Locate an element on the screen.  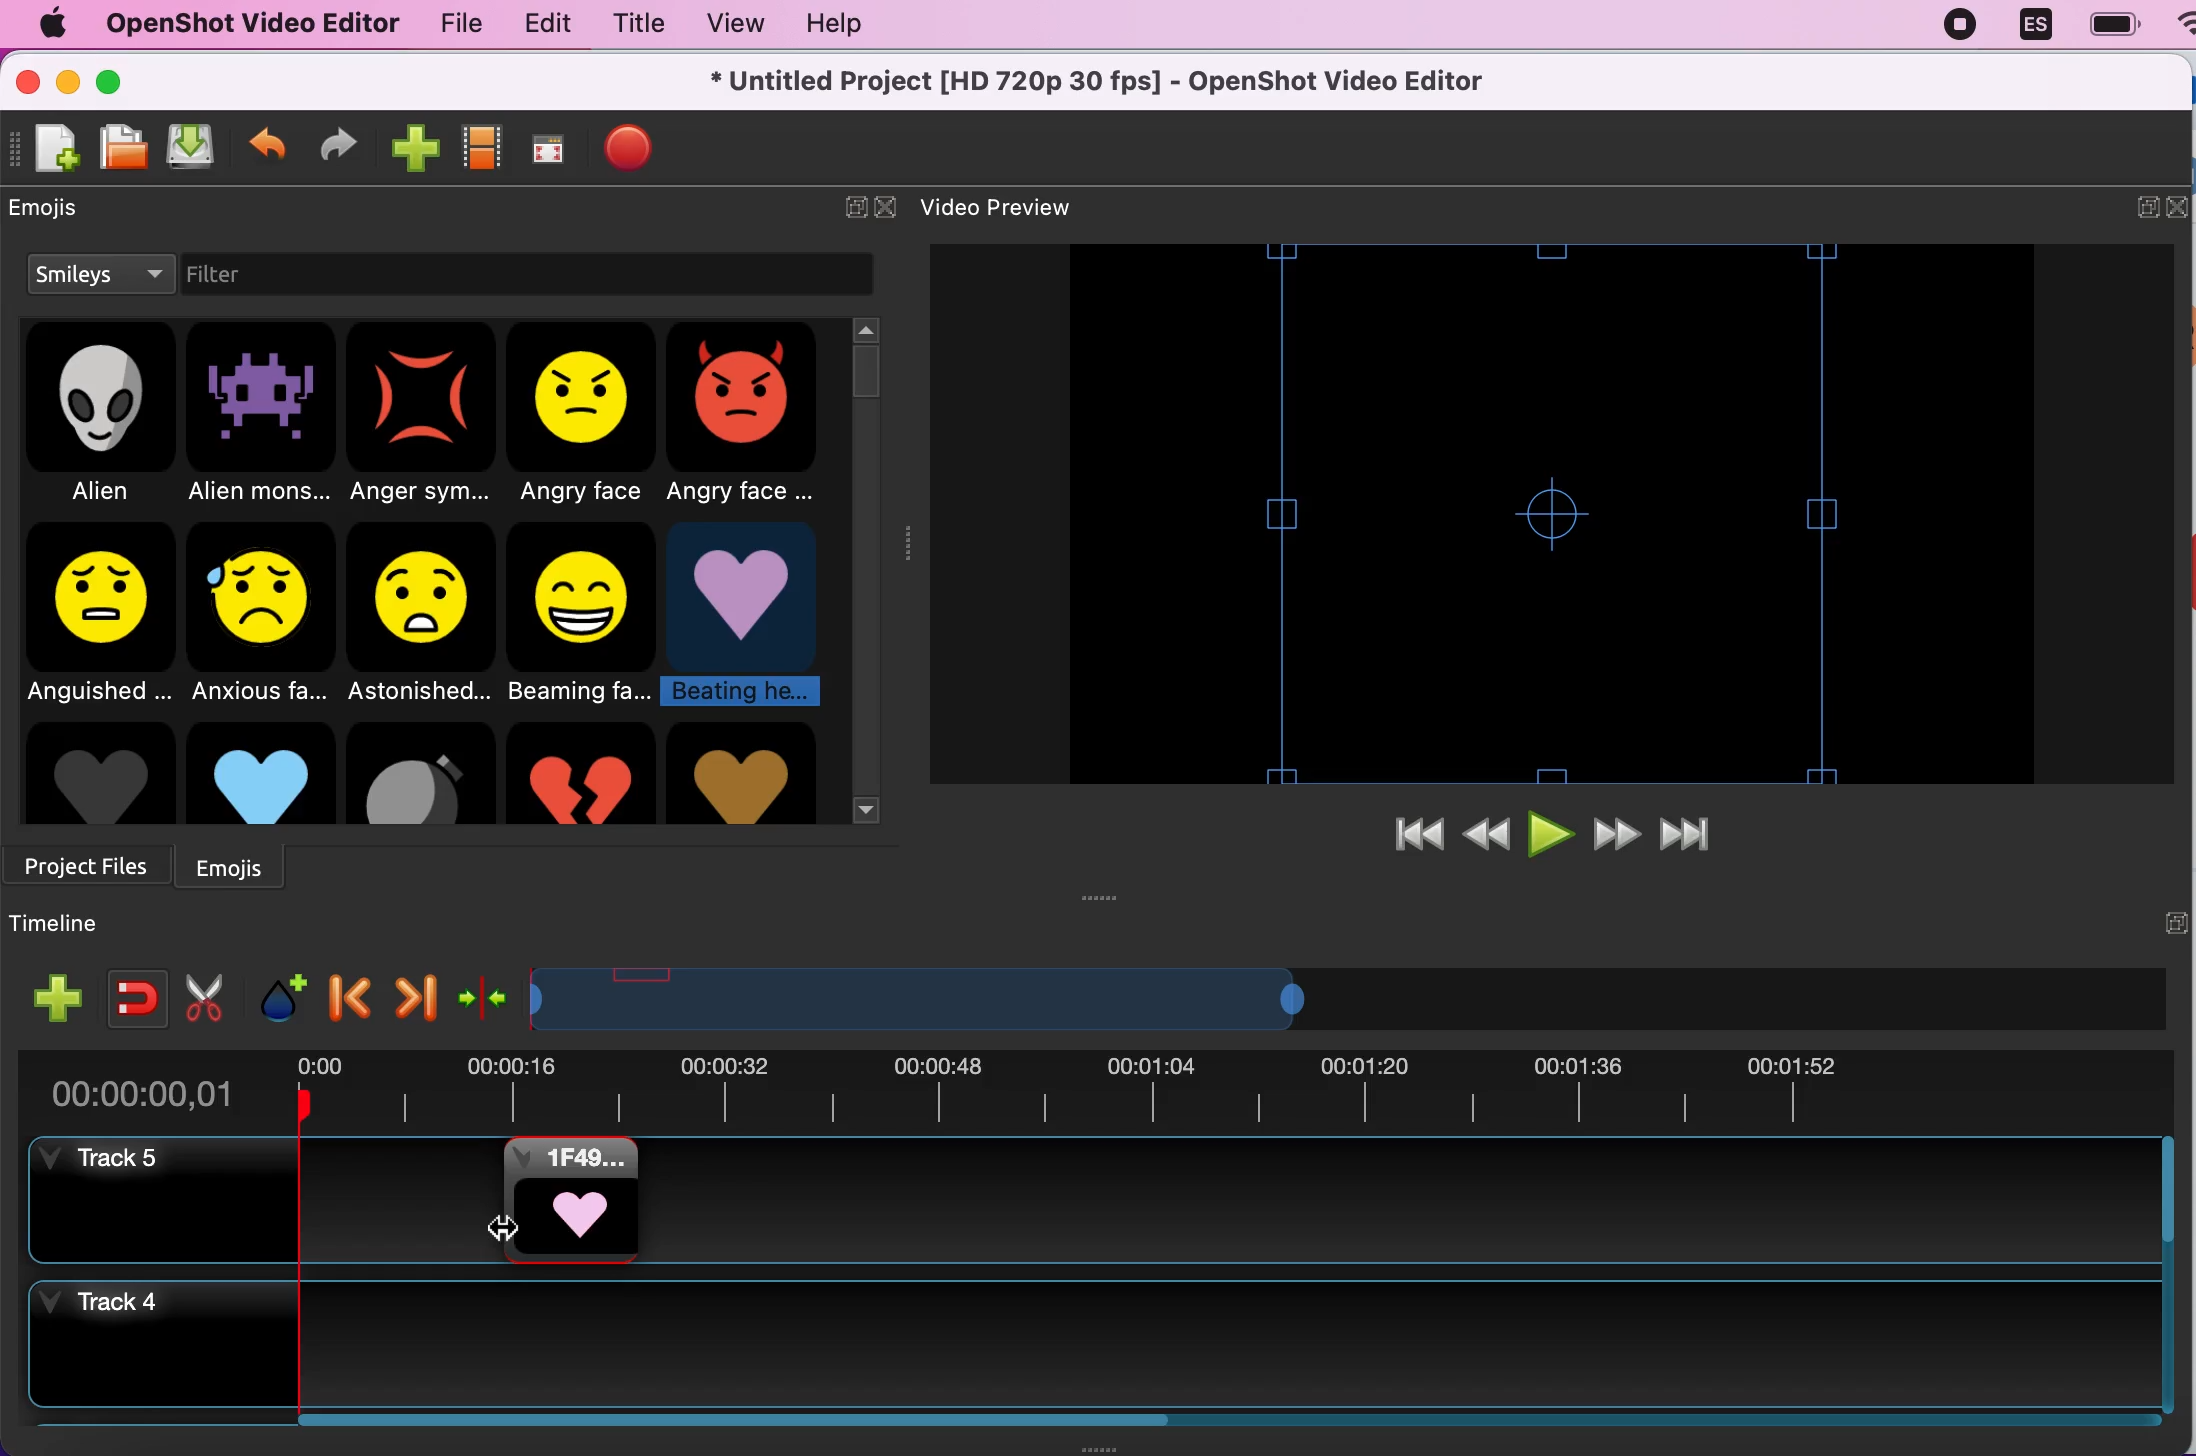
expand/hide is located at coordinates (843, 205).